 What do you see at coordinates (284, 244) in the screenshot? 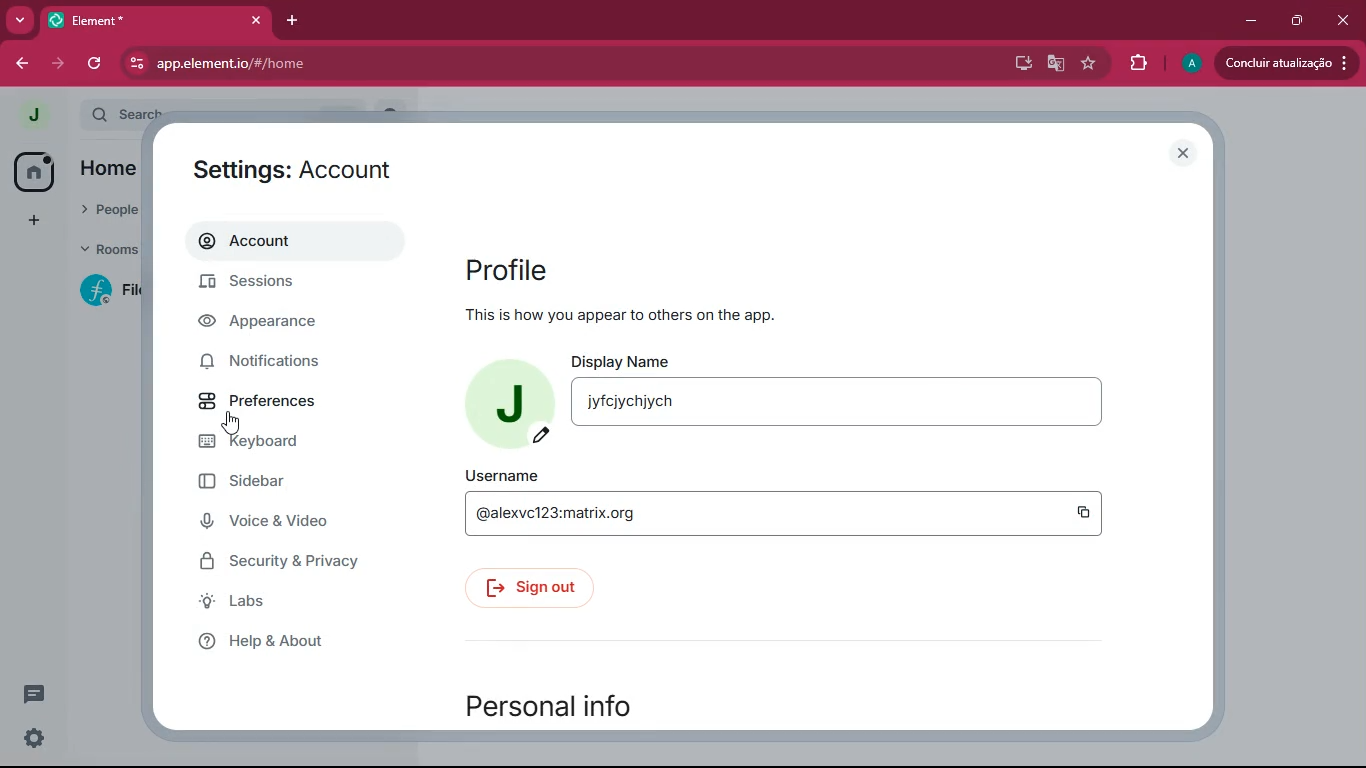
I see `account` at bounding box center [284, 244].